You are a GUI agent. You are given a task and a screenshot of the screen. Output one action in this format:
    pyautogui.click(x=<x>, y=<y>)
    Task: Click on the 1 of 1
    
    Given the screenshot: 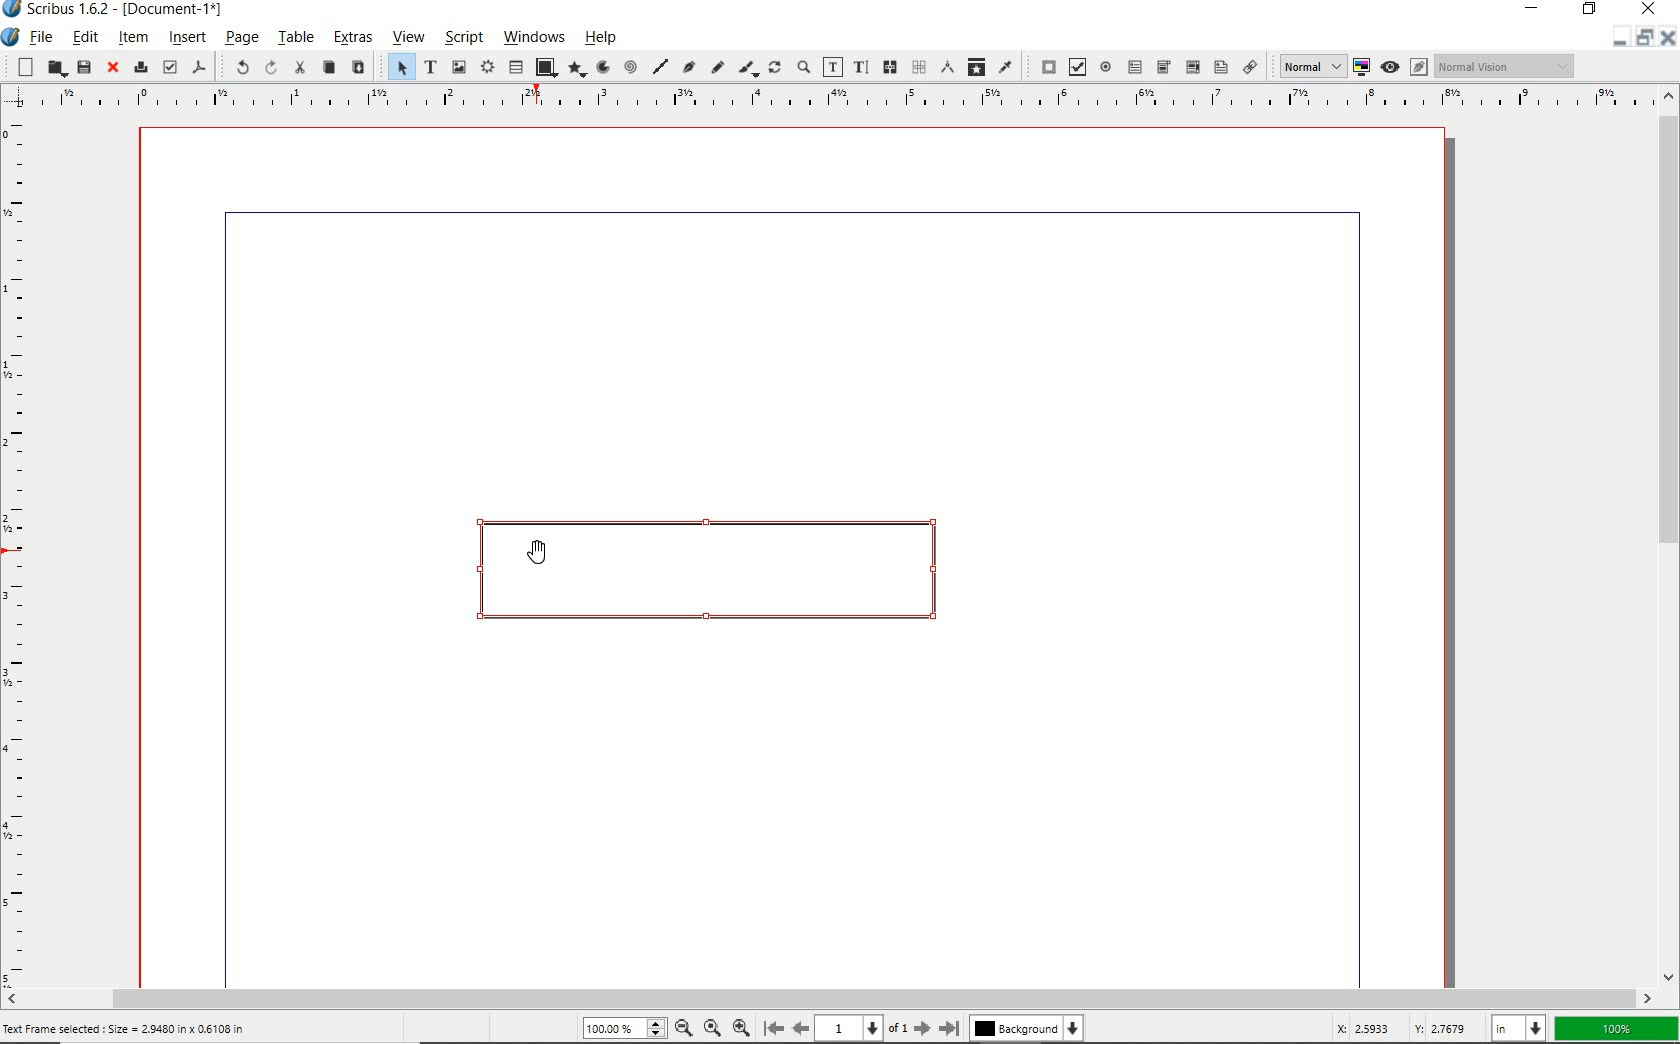 What is the action you would take?
    pyautogui.click(x=861, y=1028)
    